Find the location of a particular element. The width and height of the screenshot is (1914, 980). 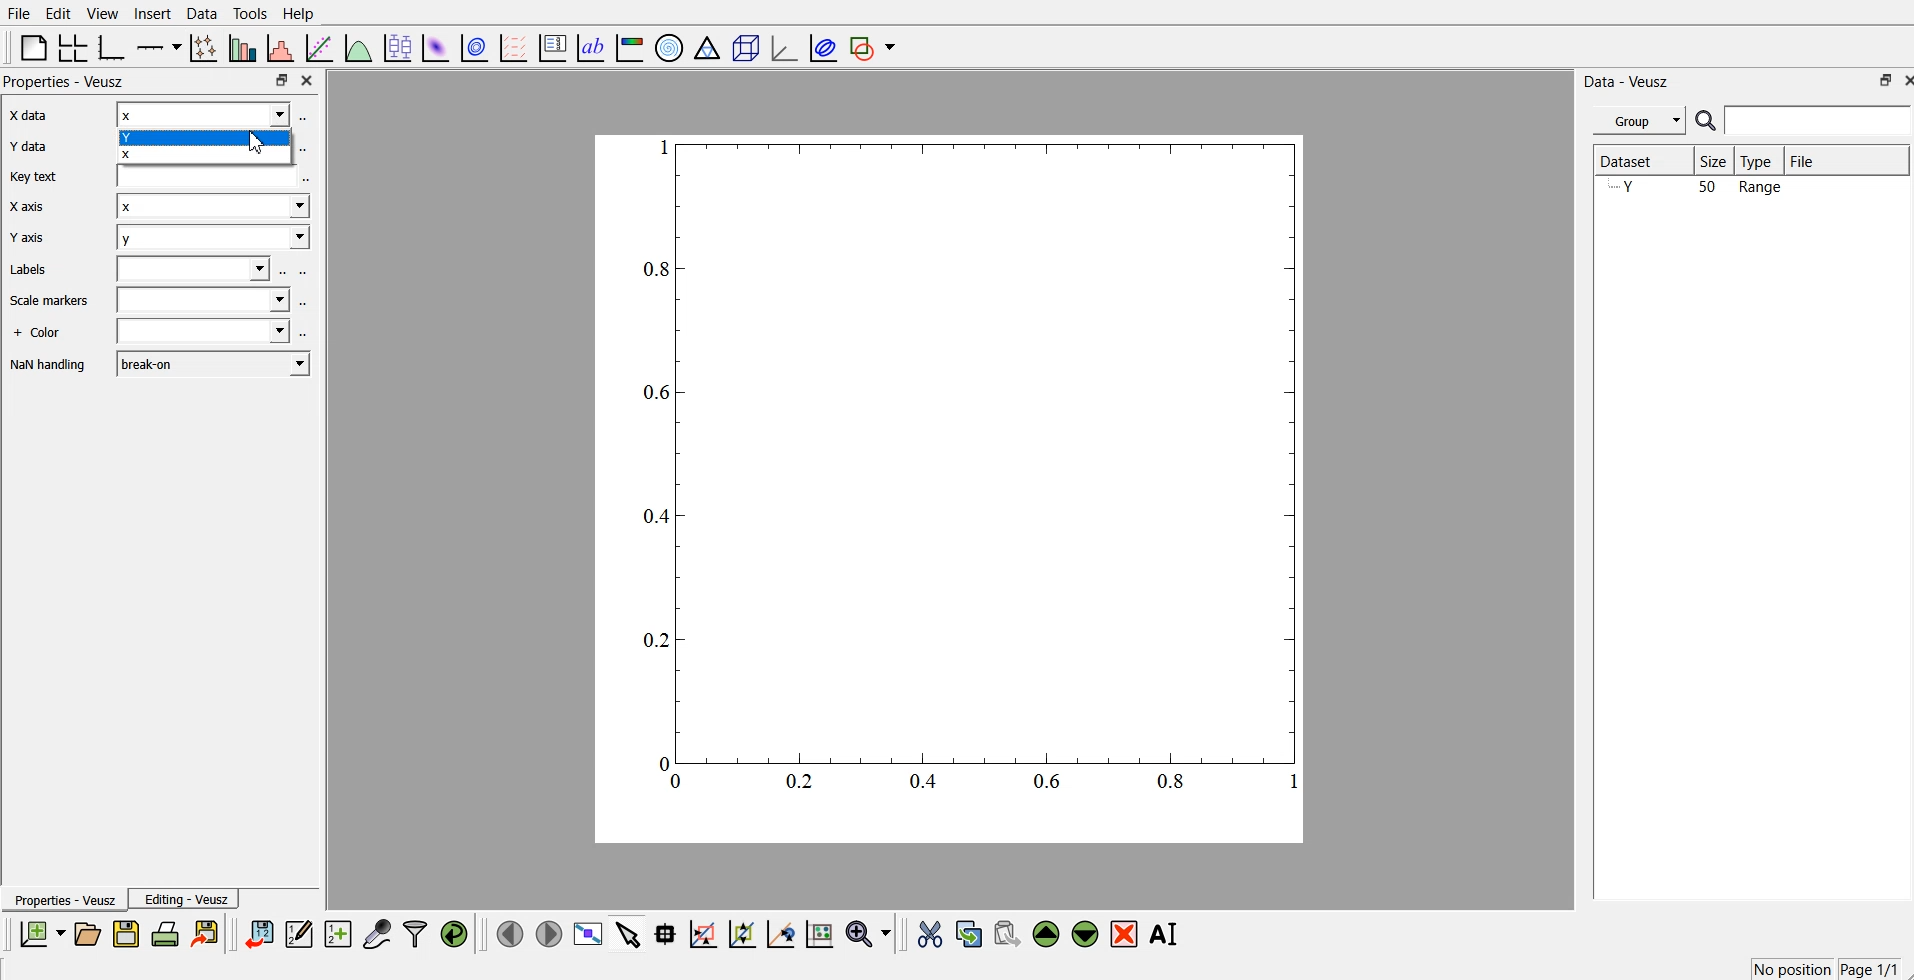

minimise is located at coordinates (1879, 80).